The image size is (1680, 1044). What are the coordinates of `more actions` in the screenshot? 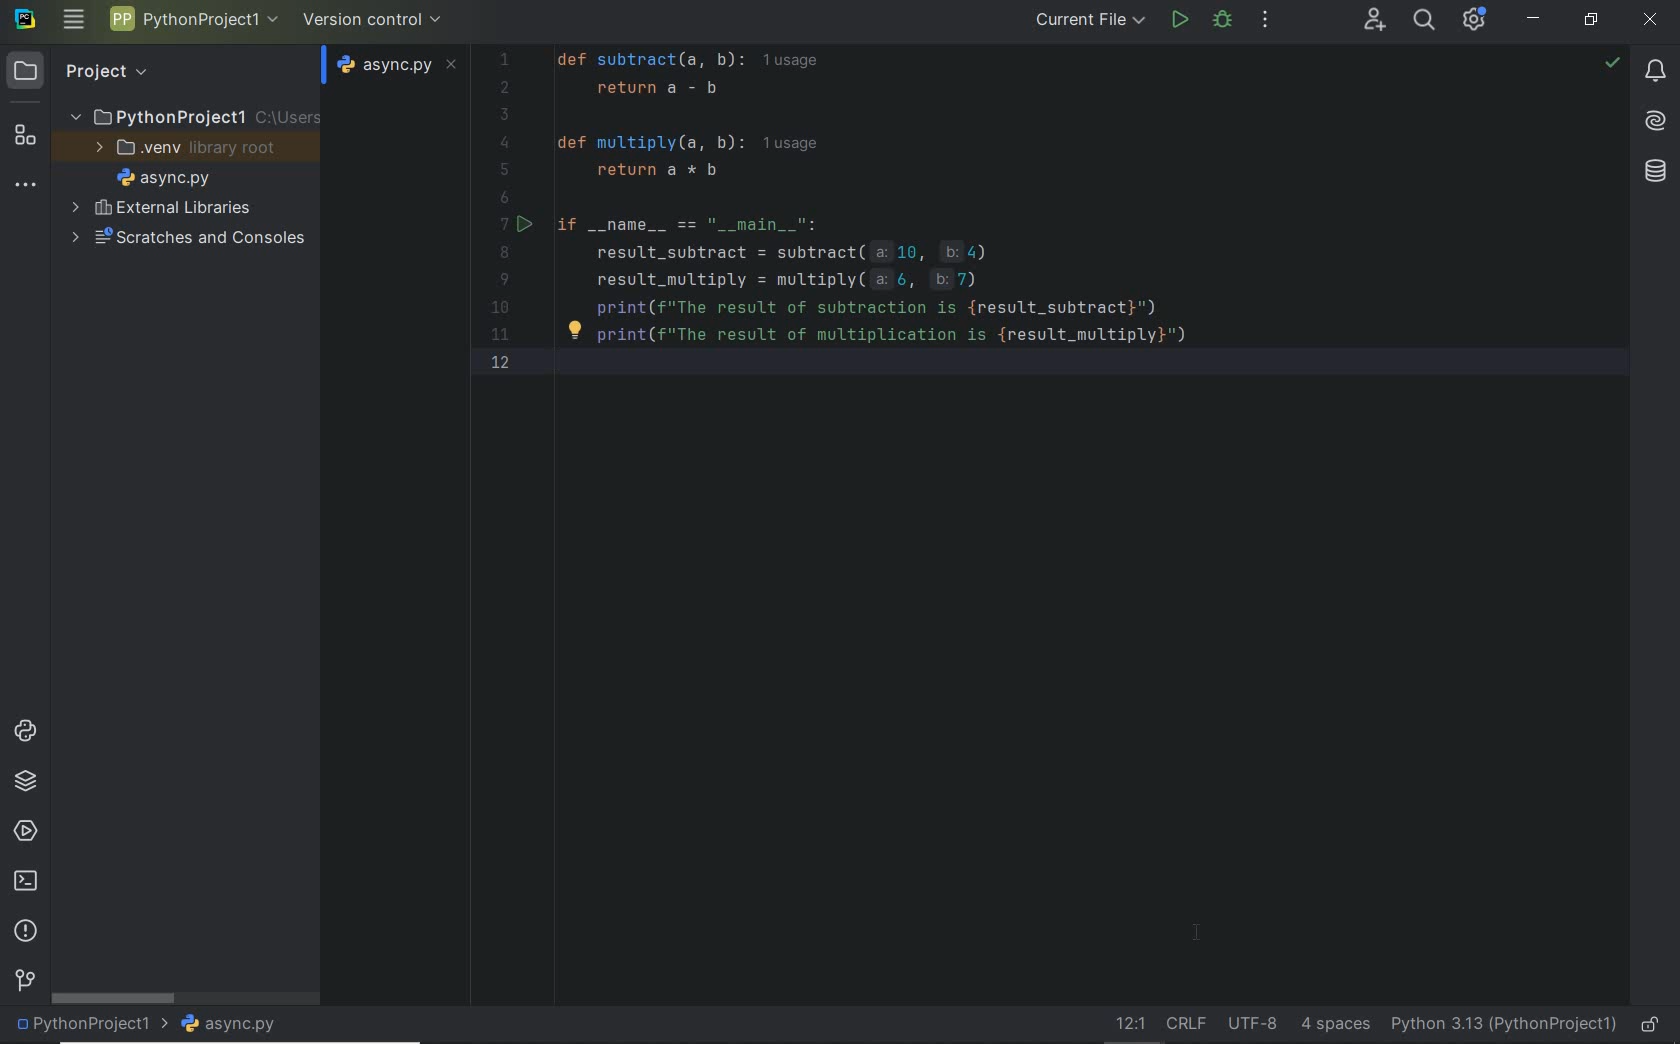 It's located at (1266, 22).